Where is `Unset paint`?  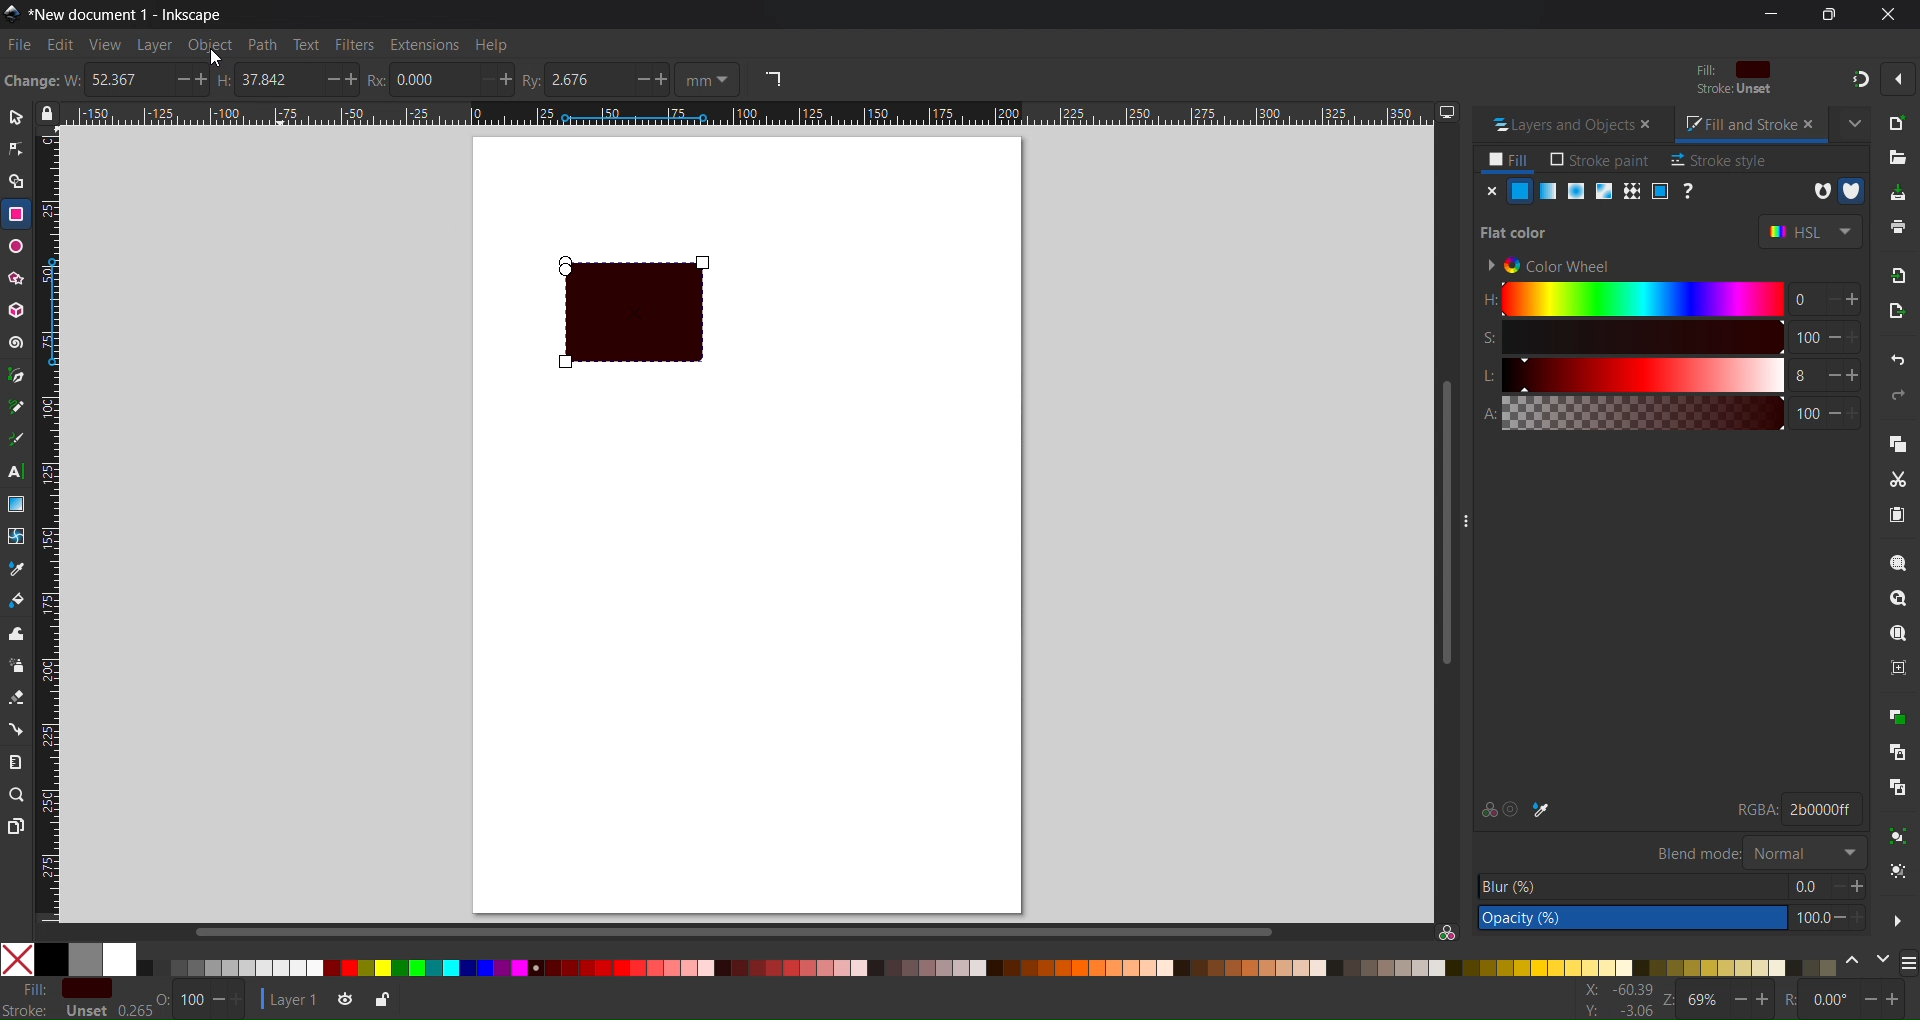
Unset paint is located at coordinates (1690, 191).